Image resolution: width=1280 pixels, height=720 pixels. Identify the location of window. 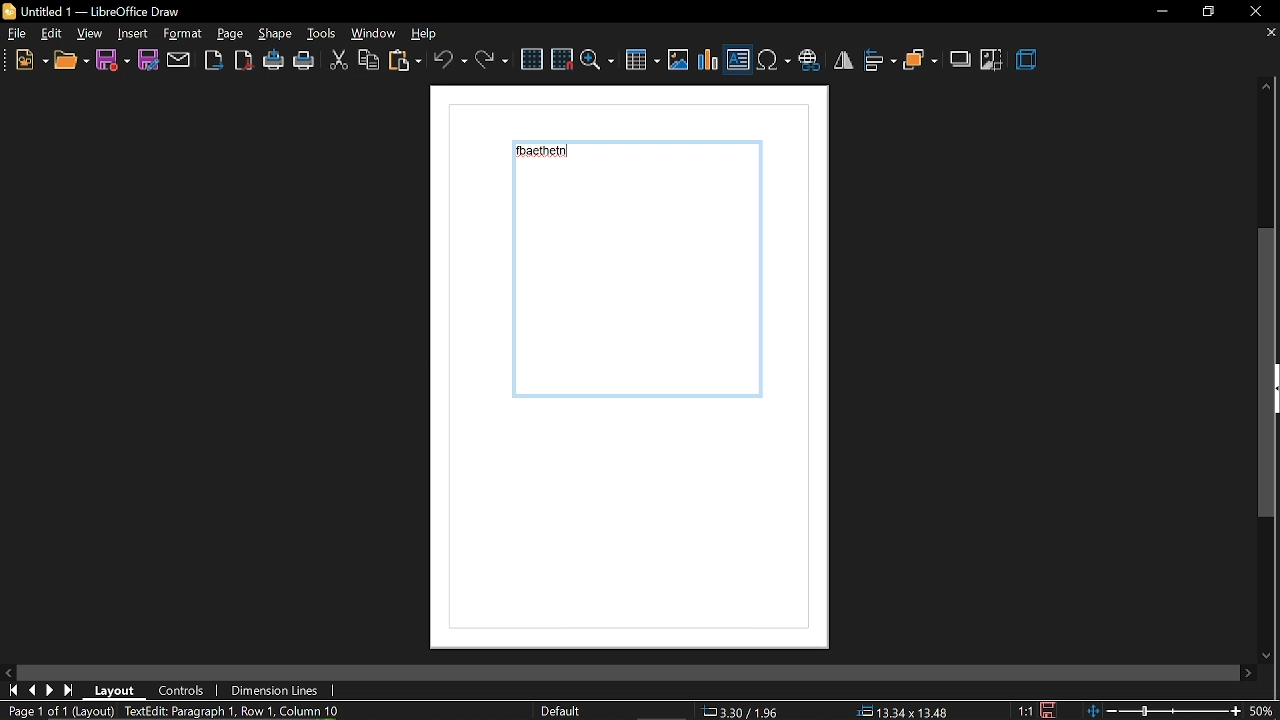
(375, 33).